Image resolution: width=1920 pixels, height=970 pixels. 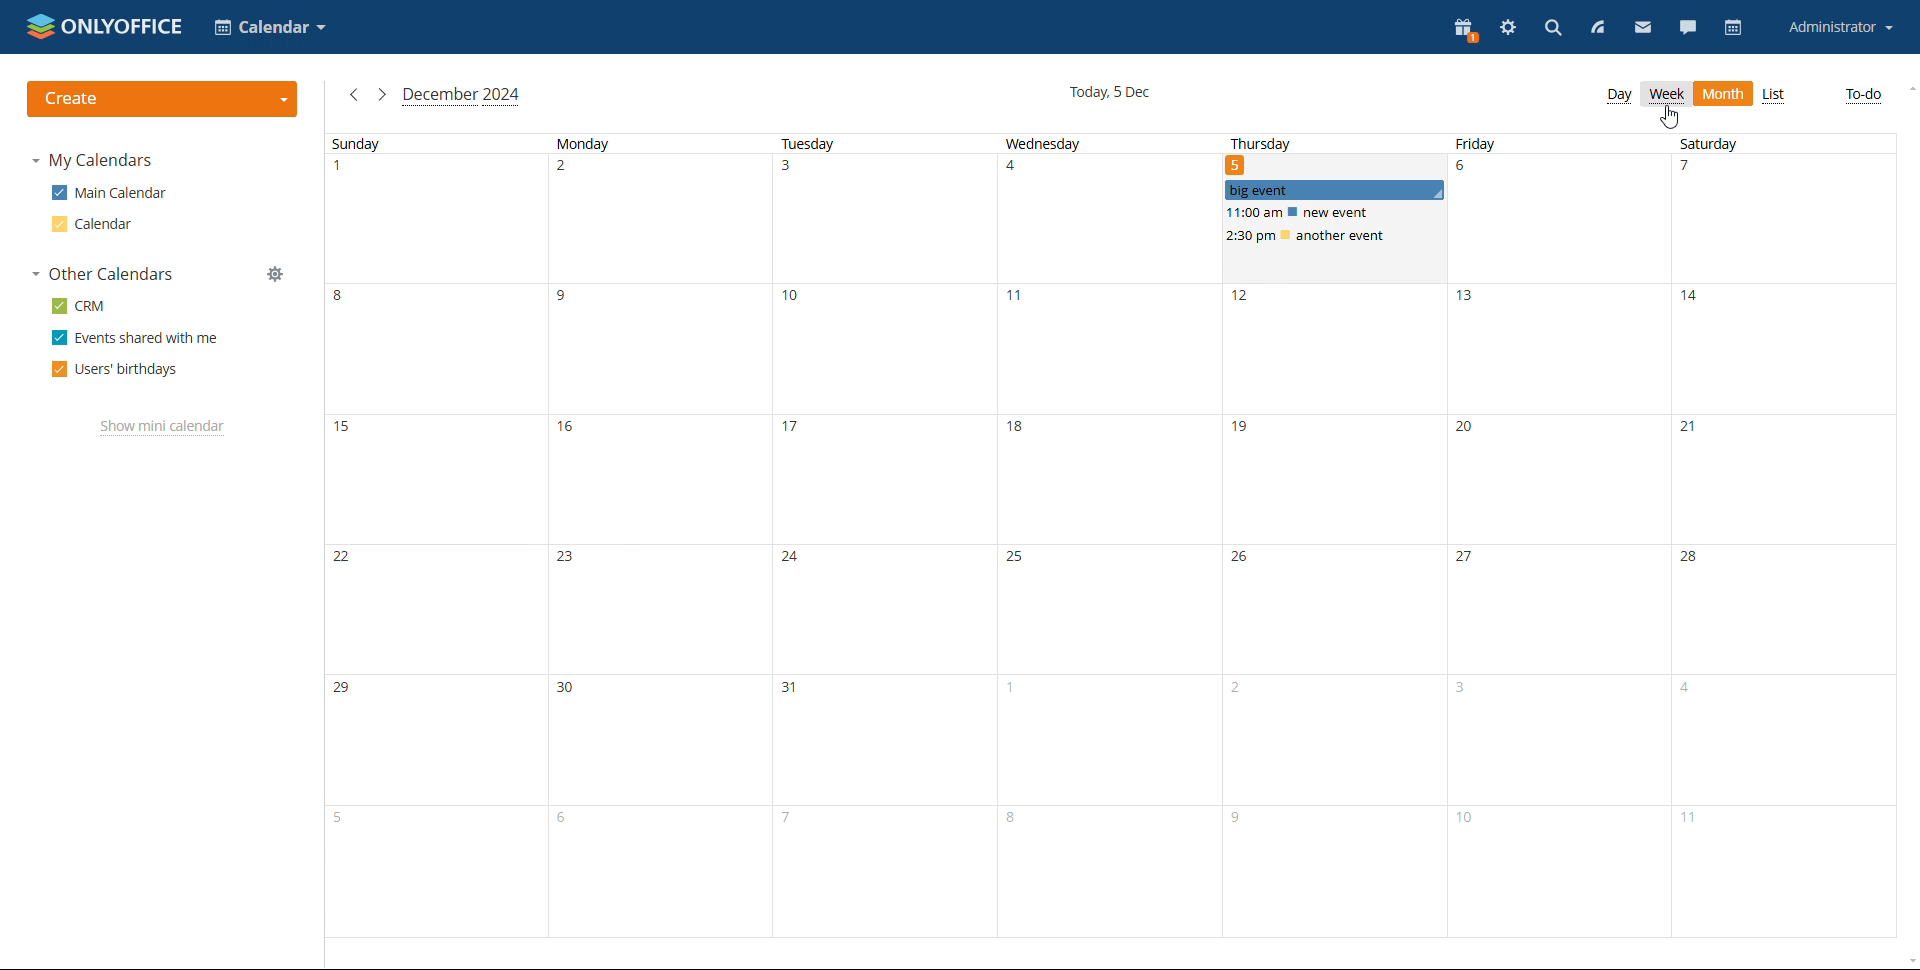 I want to click on monday, so click(x=654, y=536).